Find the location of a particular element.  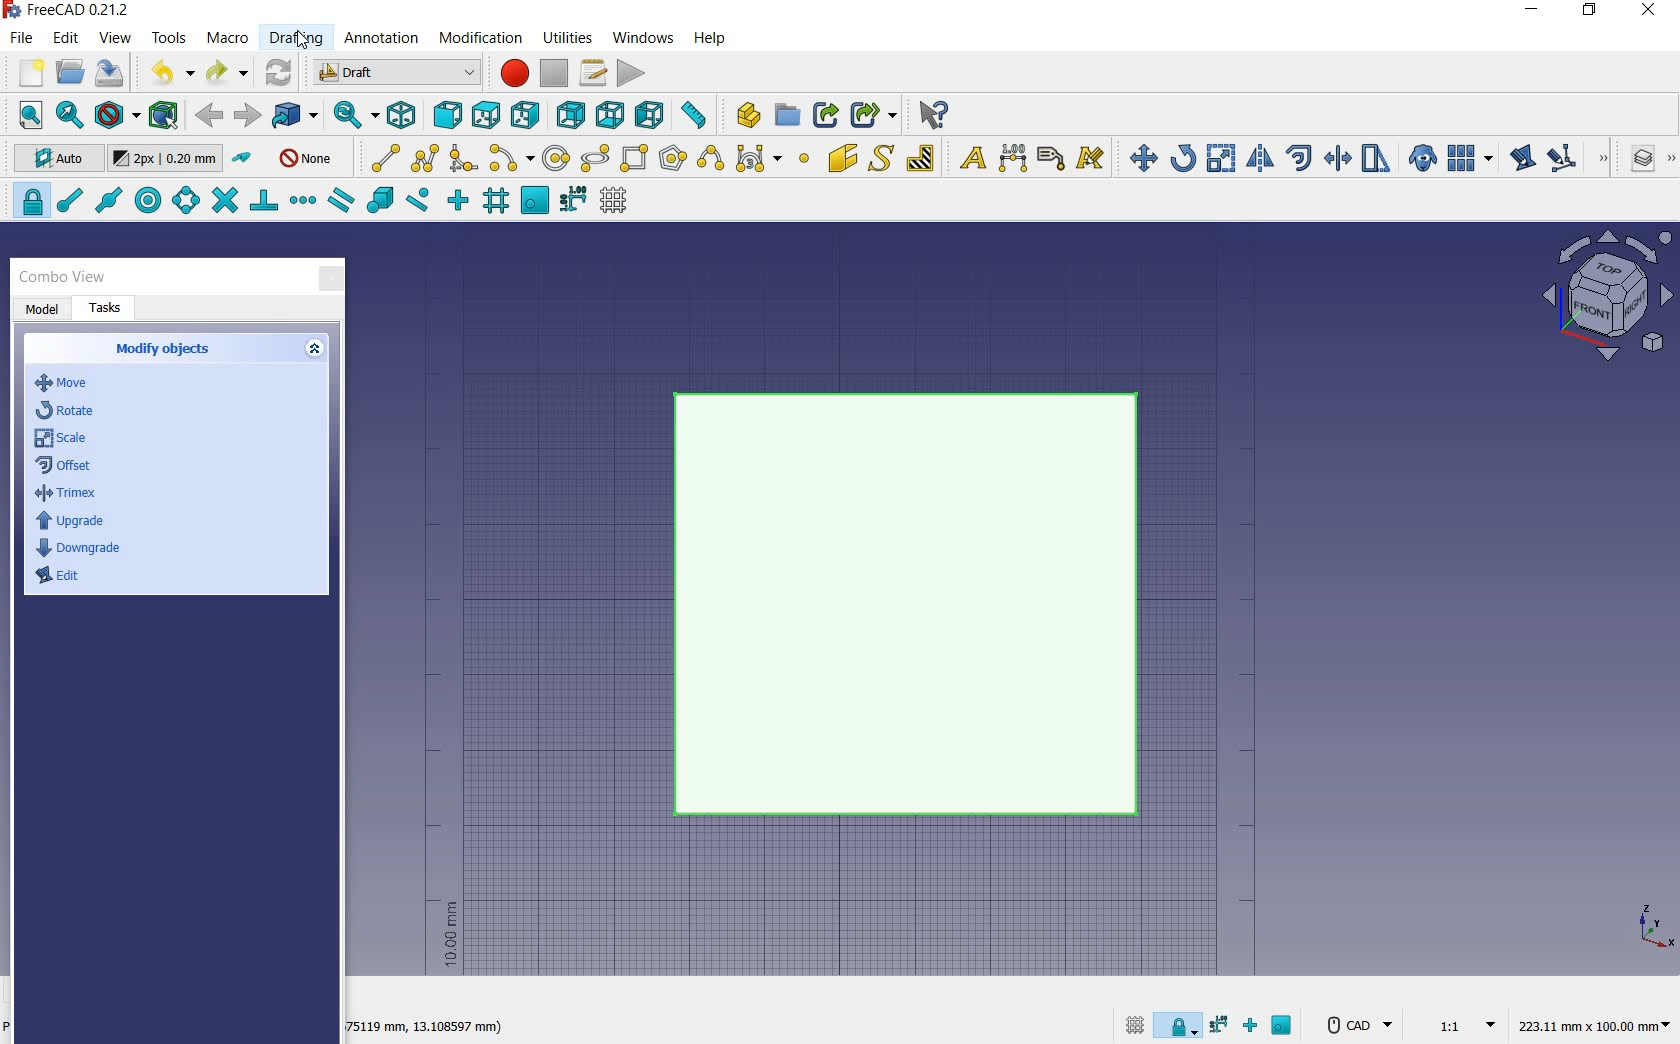

create objects is located at coordinates (166, 350).